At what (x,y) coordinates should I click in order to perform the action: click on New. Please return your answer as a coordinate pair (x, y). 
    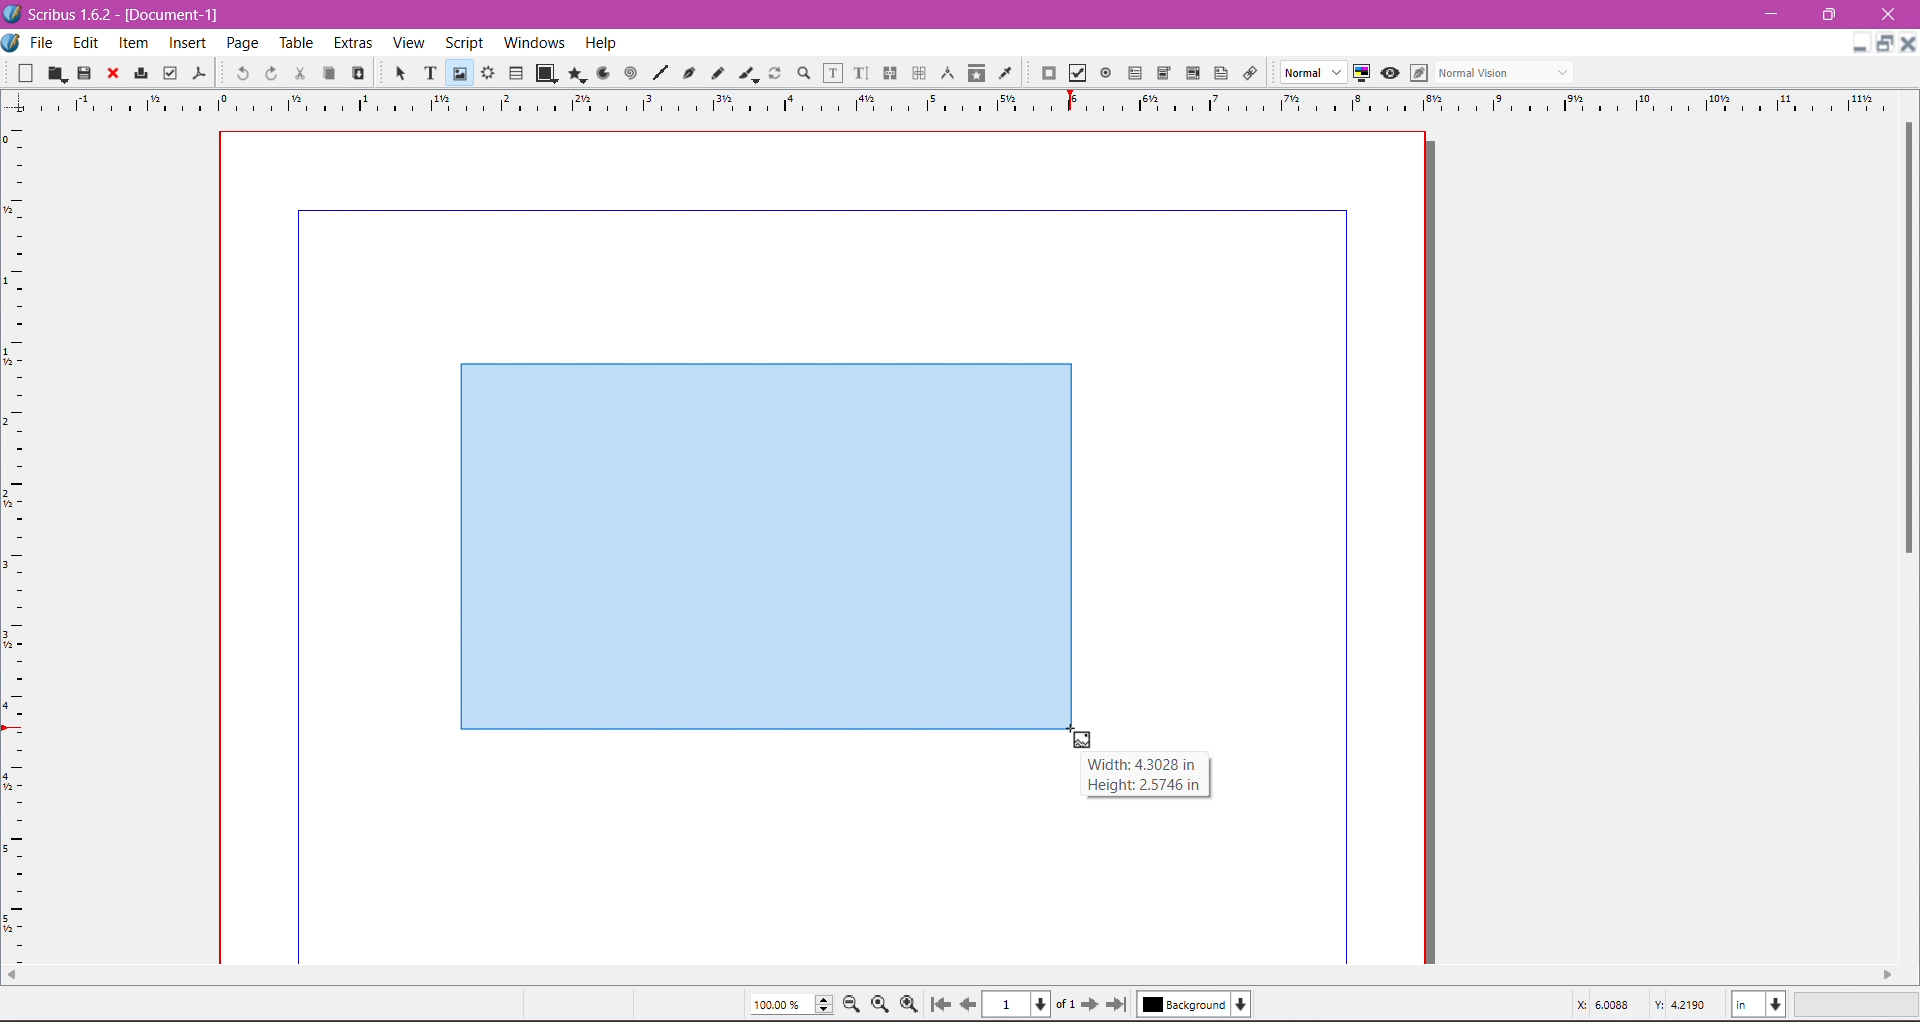
    Looking at the image, I should click on (19, 74).